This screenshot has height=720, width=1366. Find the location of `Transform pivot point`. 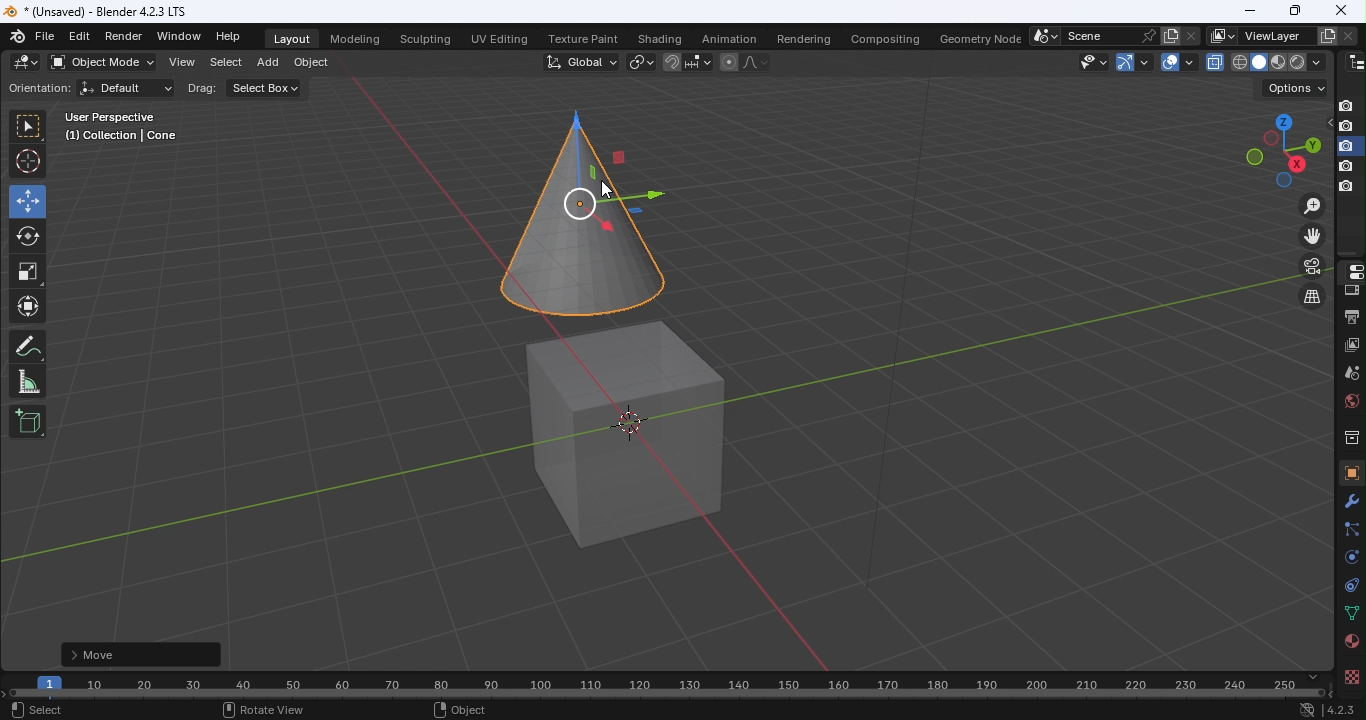

Transform pivot point is located at coordinates (638, 61).